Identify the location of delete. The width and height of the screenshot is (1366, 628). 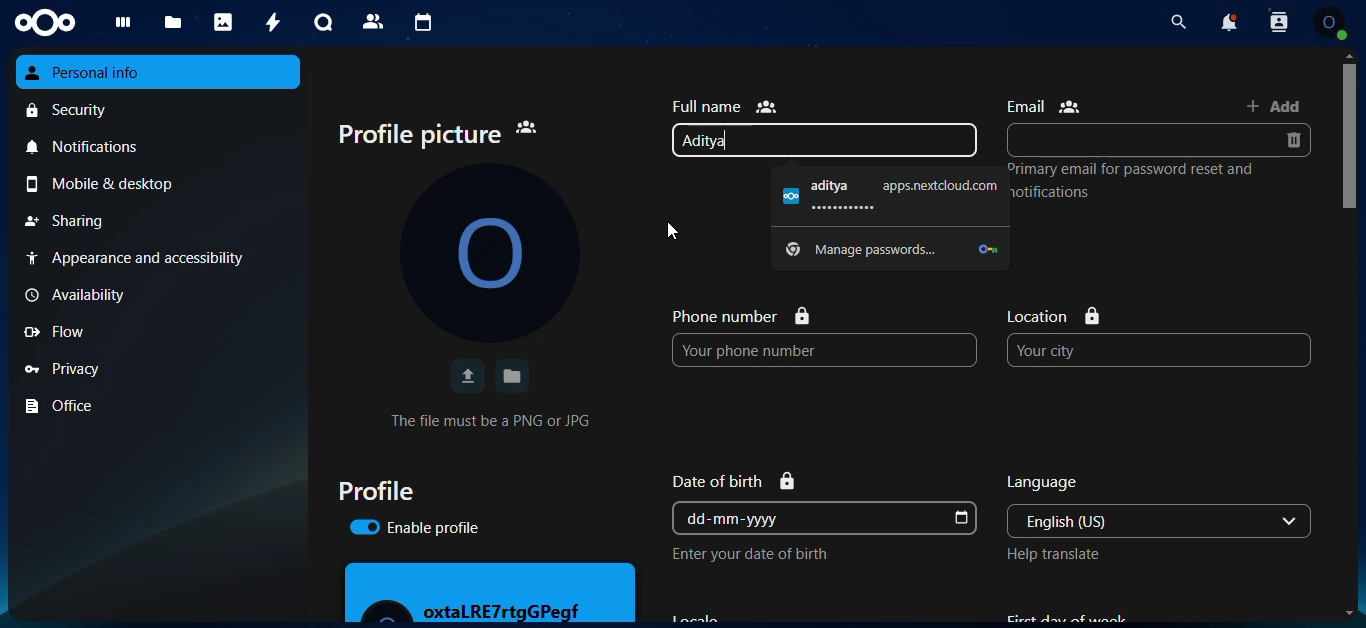
(1292, 140).